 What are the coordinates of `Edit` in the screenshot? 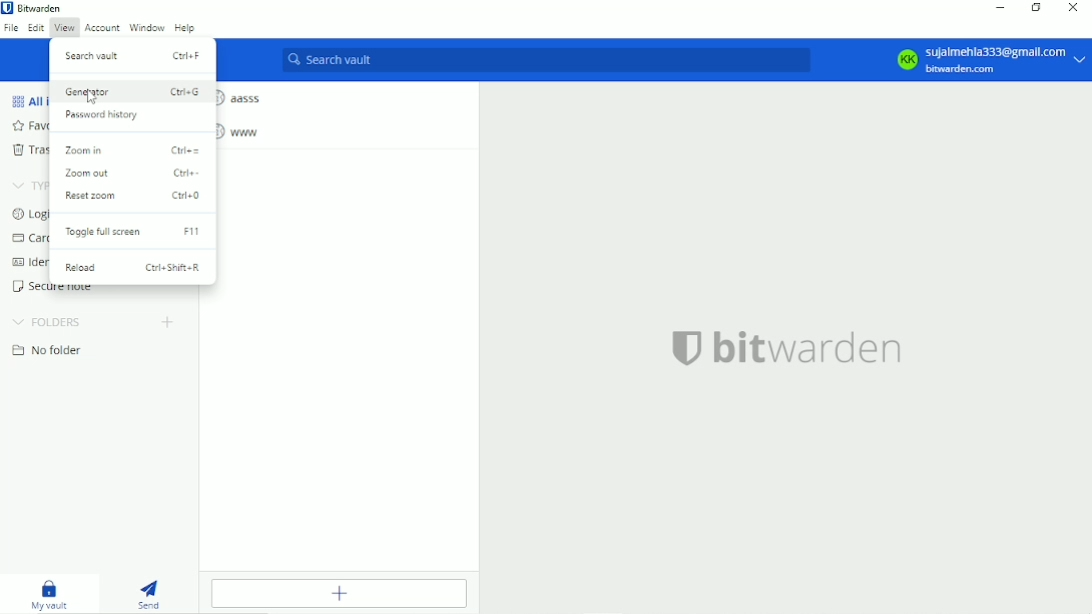 It's located at (35, 30).